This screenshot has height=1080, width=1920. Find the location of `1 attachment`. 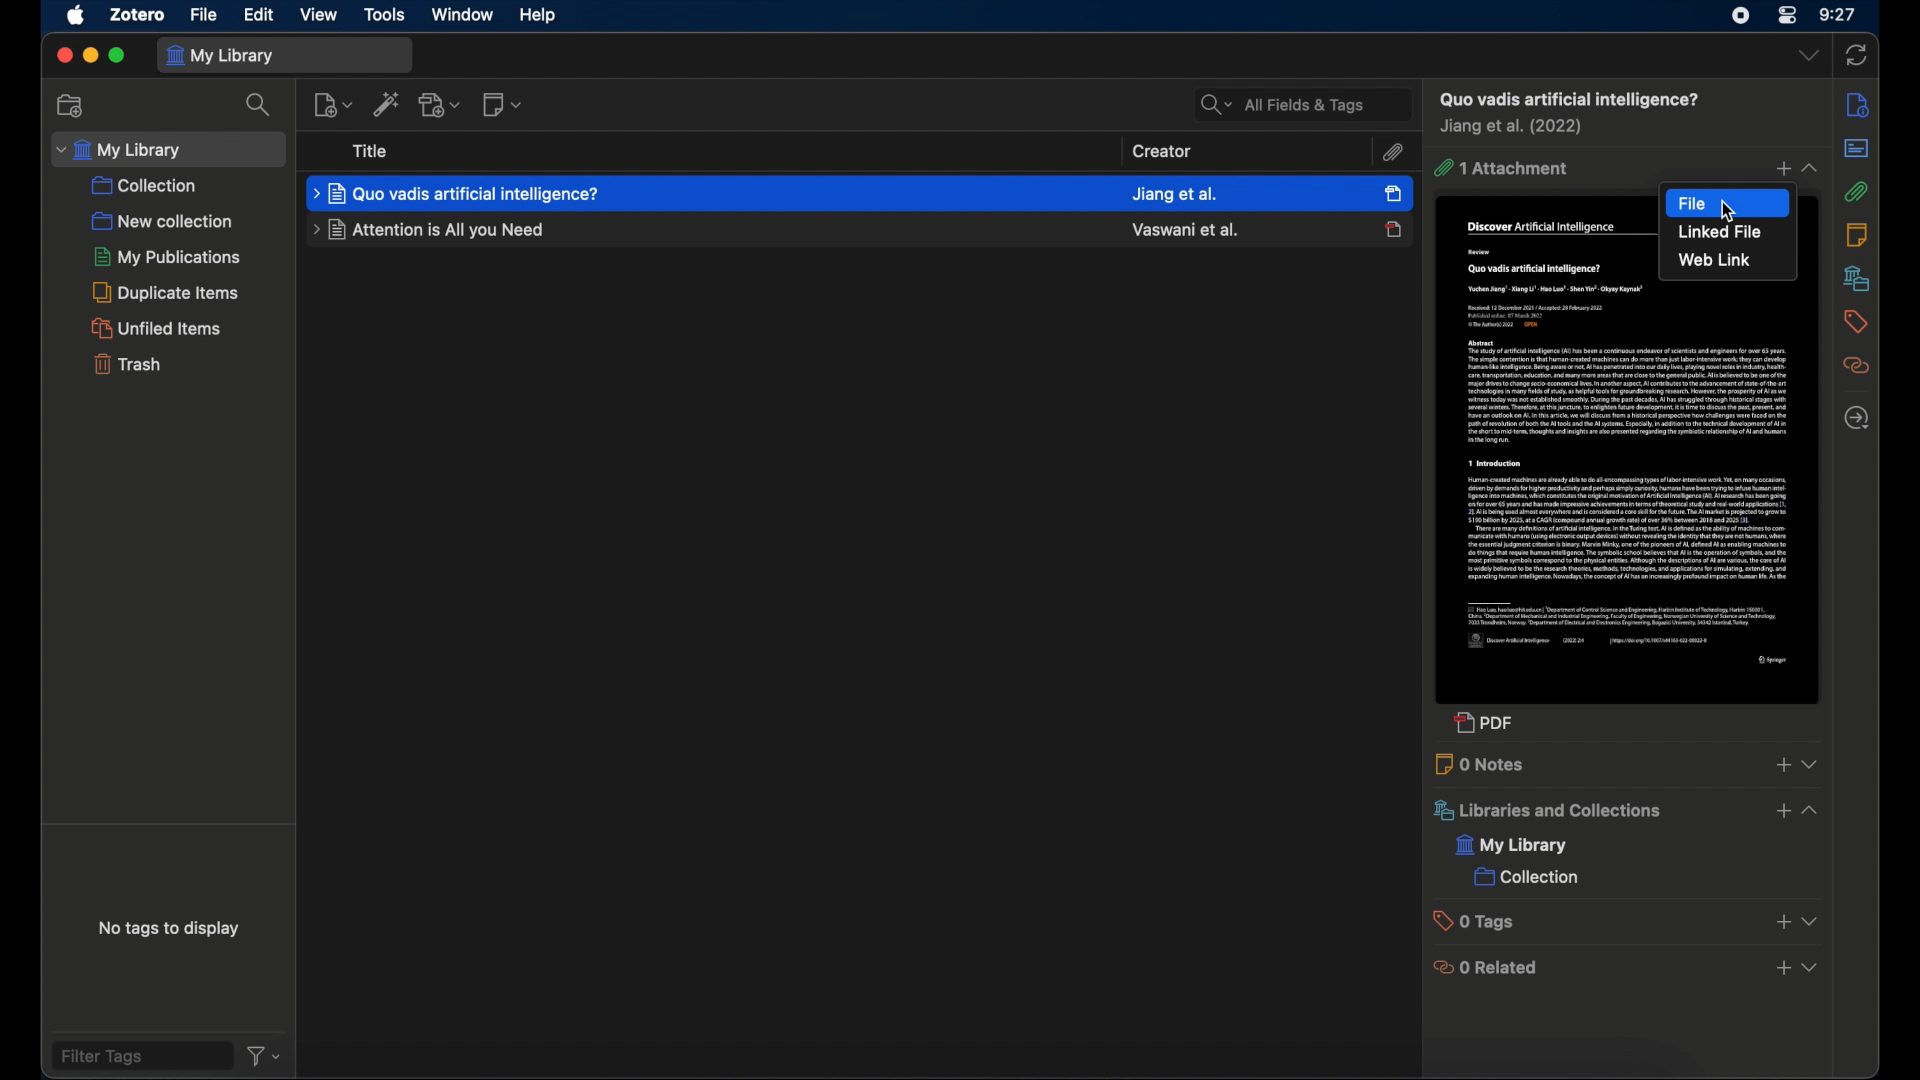

1 attachment is located at coordinates (1501, 169).